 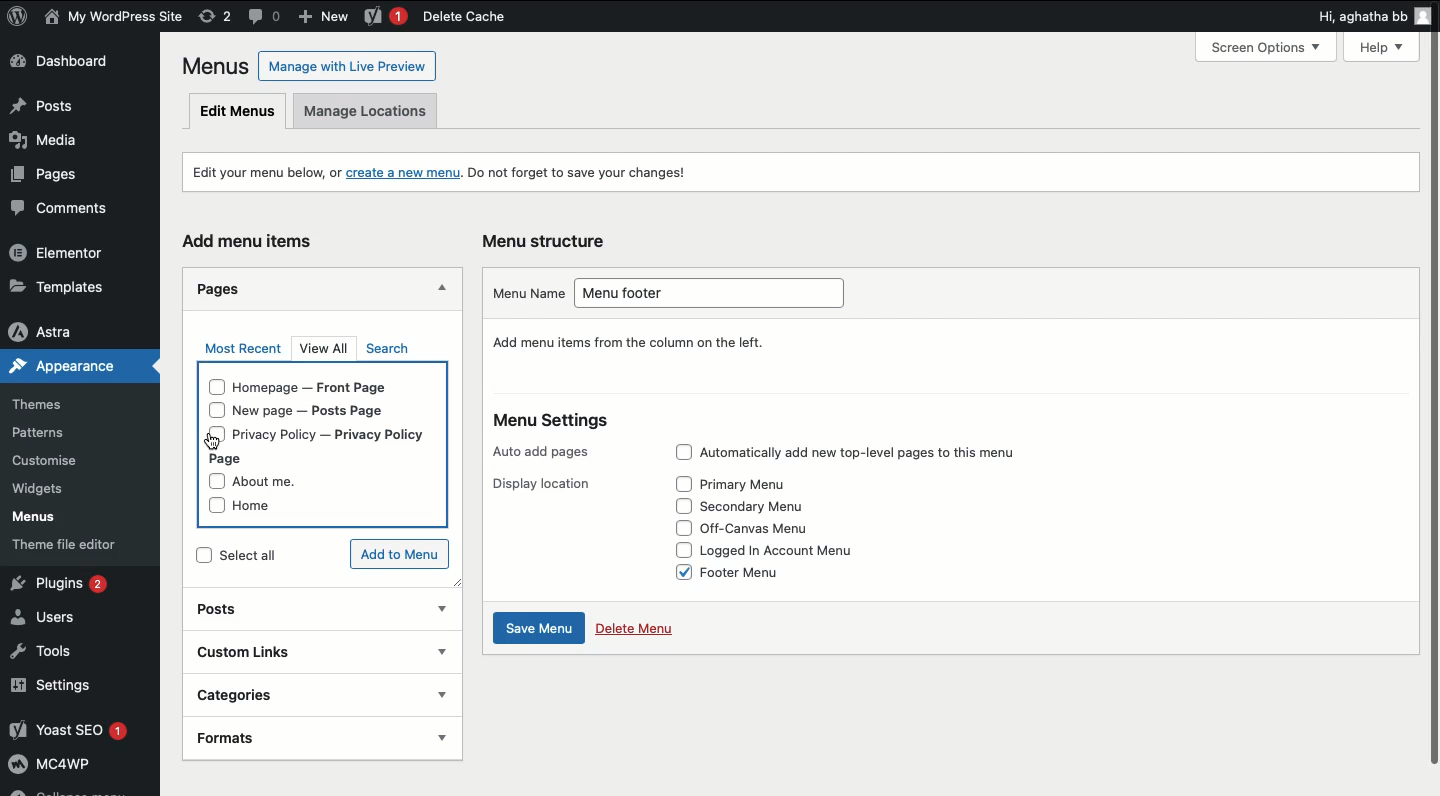 What do you see at coordinates (792, 550) in the screenshot?
I see `Logged in account menu` at bounding box center [792, 550].